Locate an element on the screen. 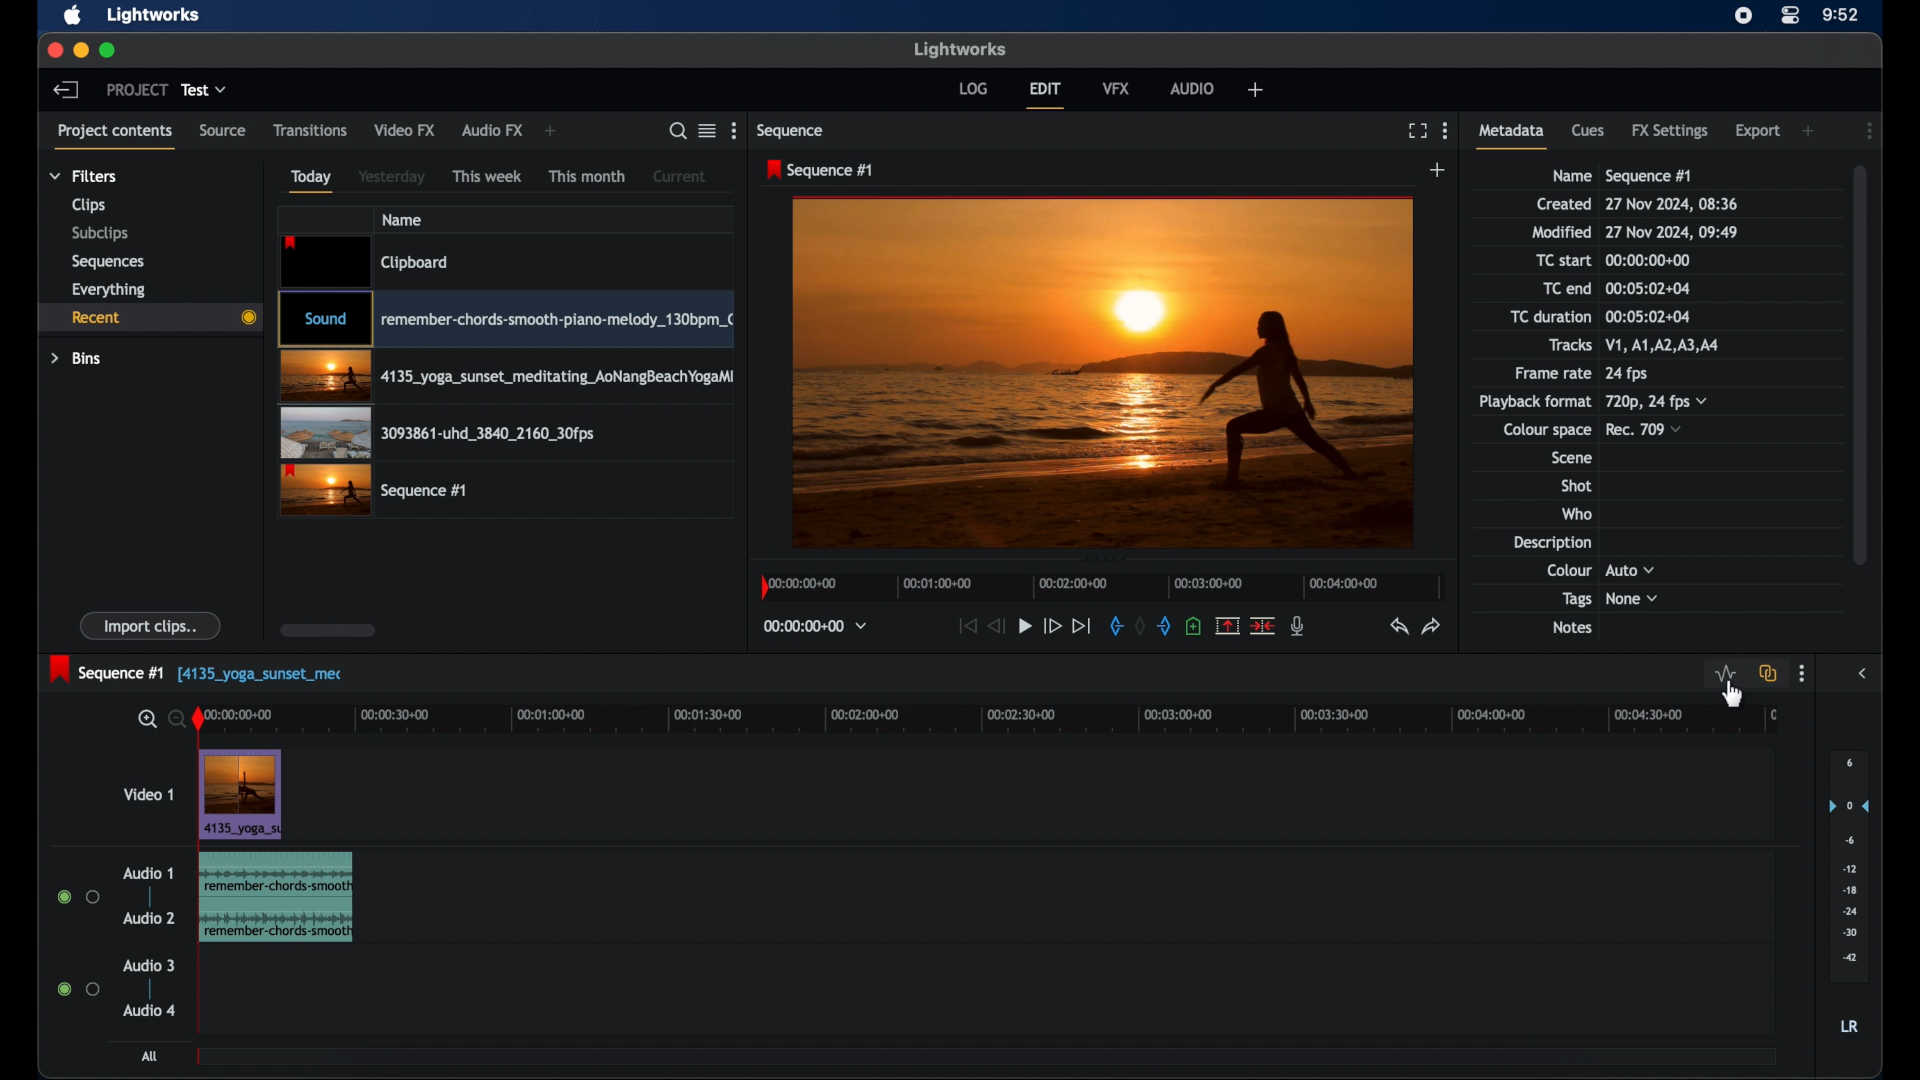 Image resolution: width=1920 pixels, height=1080 pixels. sequence 1 is located at coordinates (198, 670).